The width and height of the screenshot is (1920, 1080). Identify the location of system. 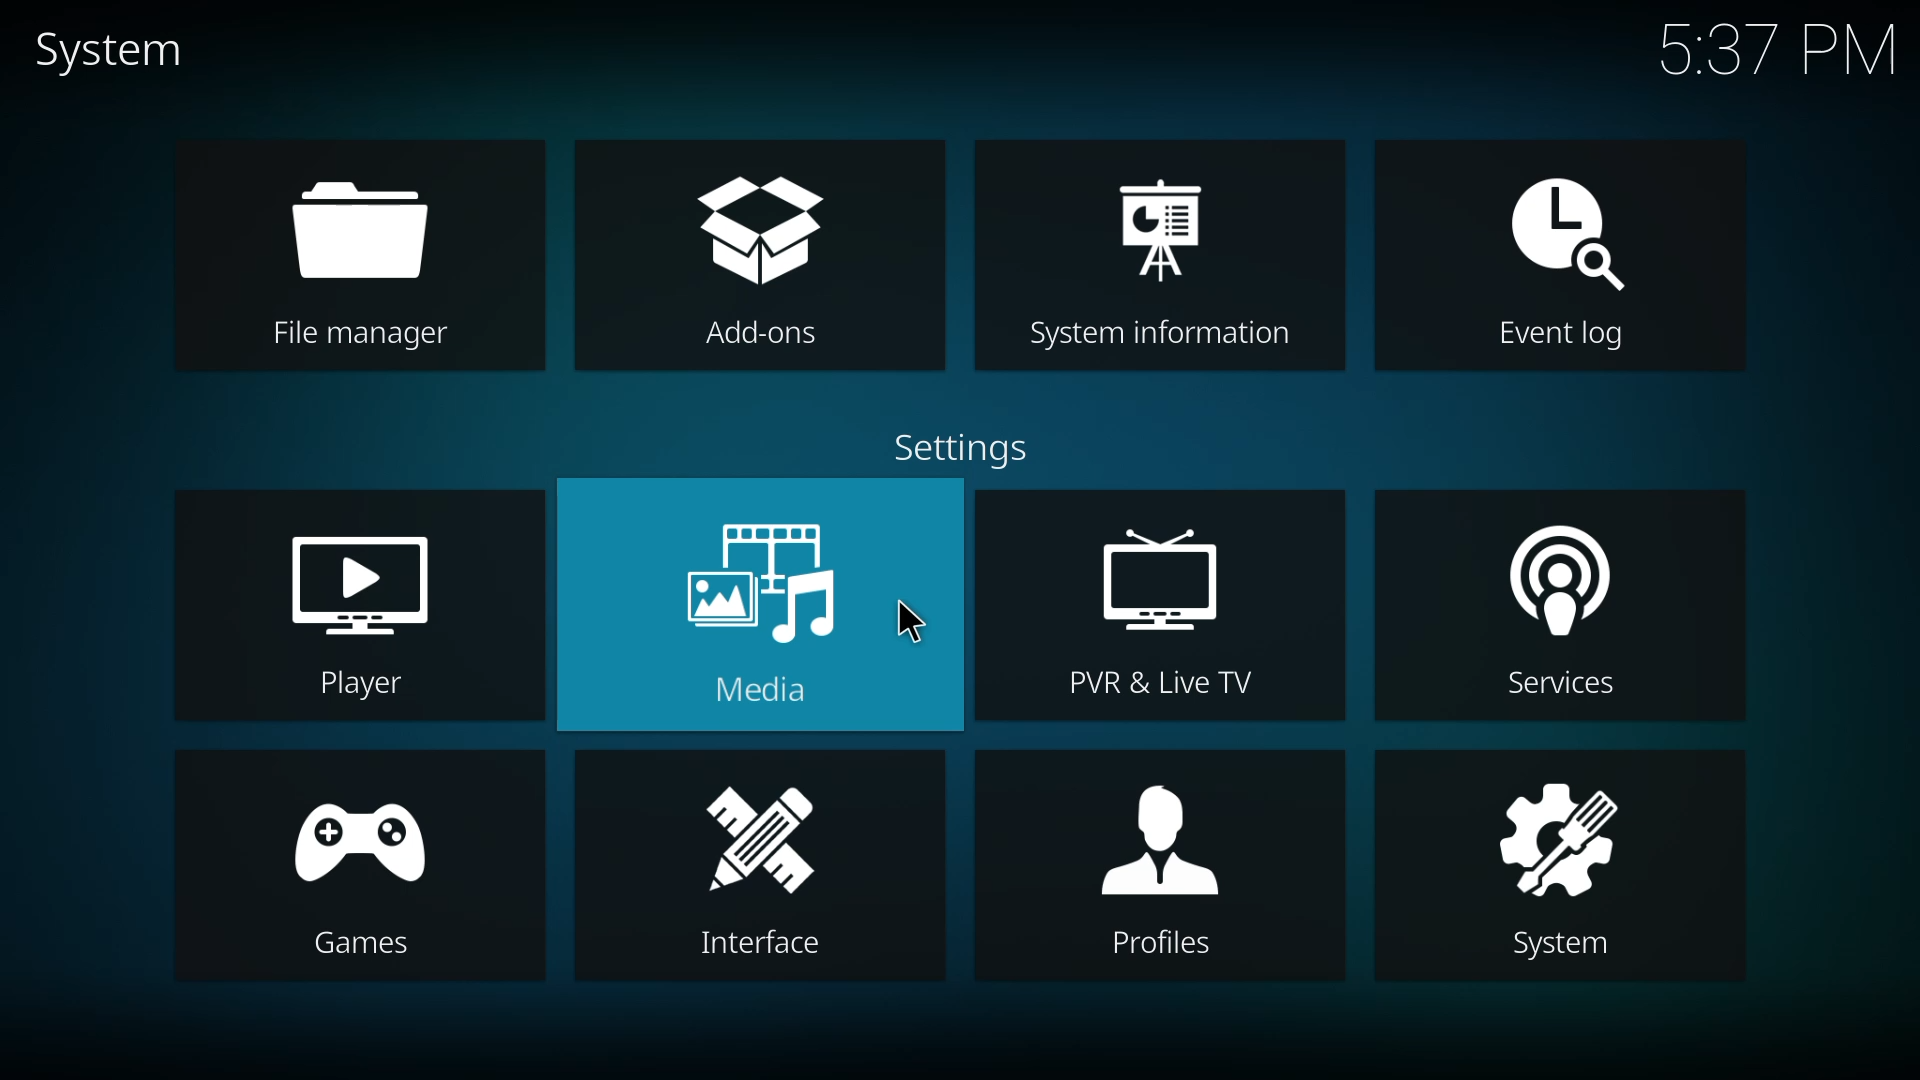
(114, 51).